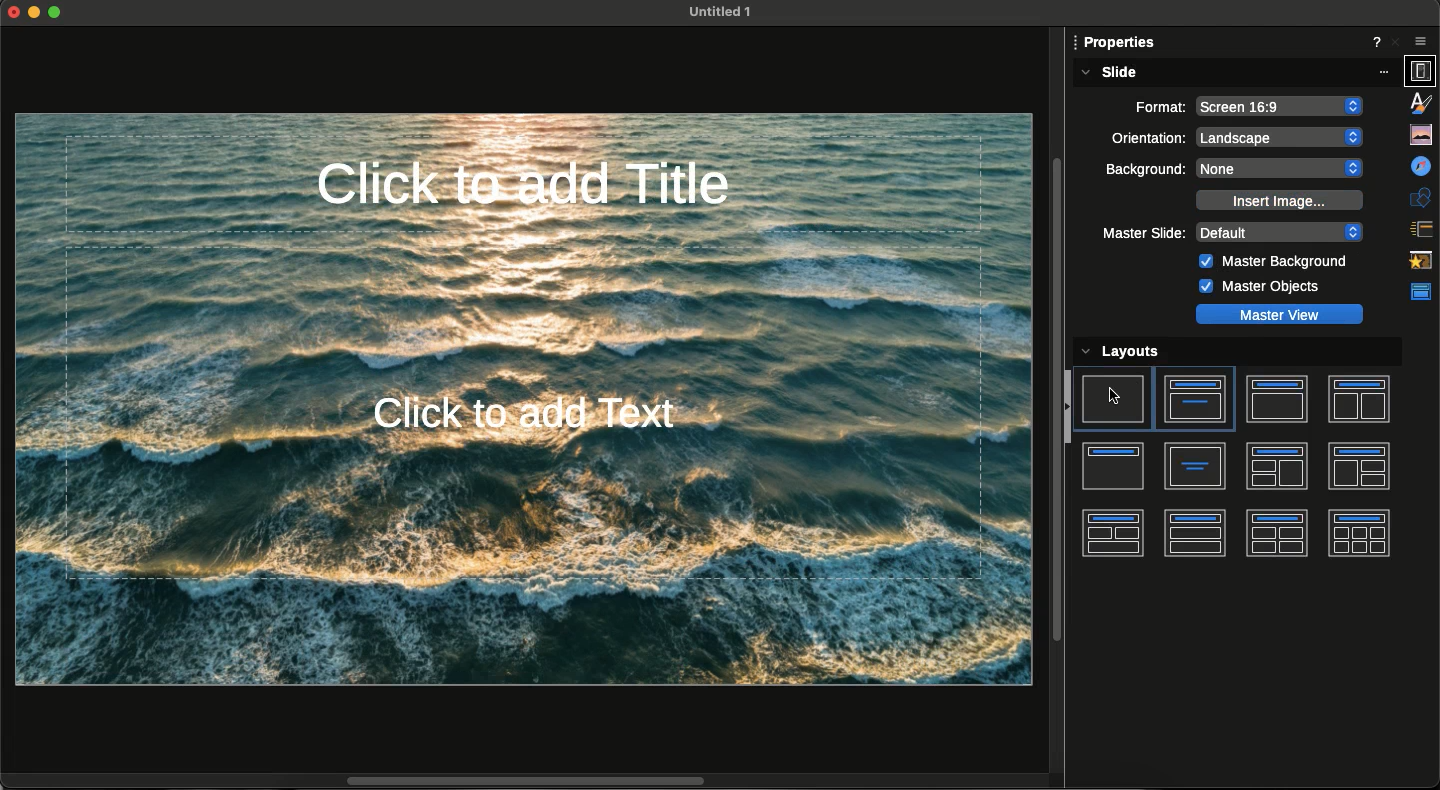 Image resolution: width=1440 pixels, height=790 pixels. What do you see at coordinates (1420, 167) in the screenshot?
I see `Navigator` at bounding box center [1420, 167].